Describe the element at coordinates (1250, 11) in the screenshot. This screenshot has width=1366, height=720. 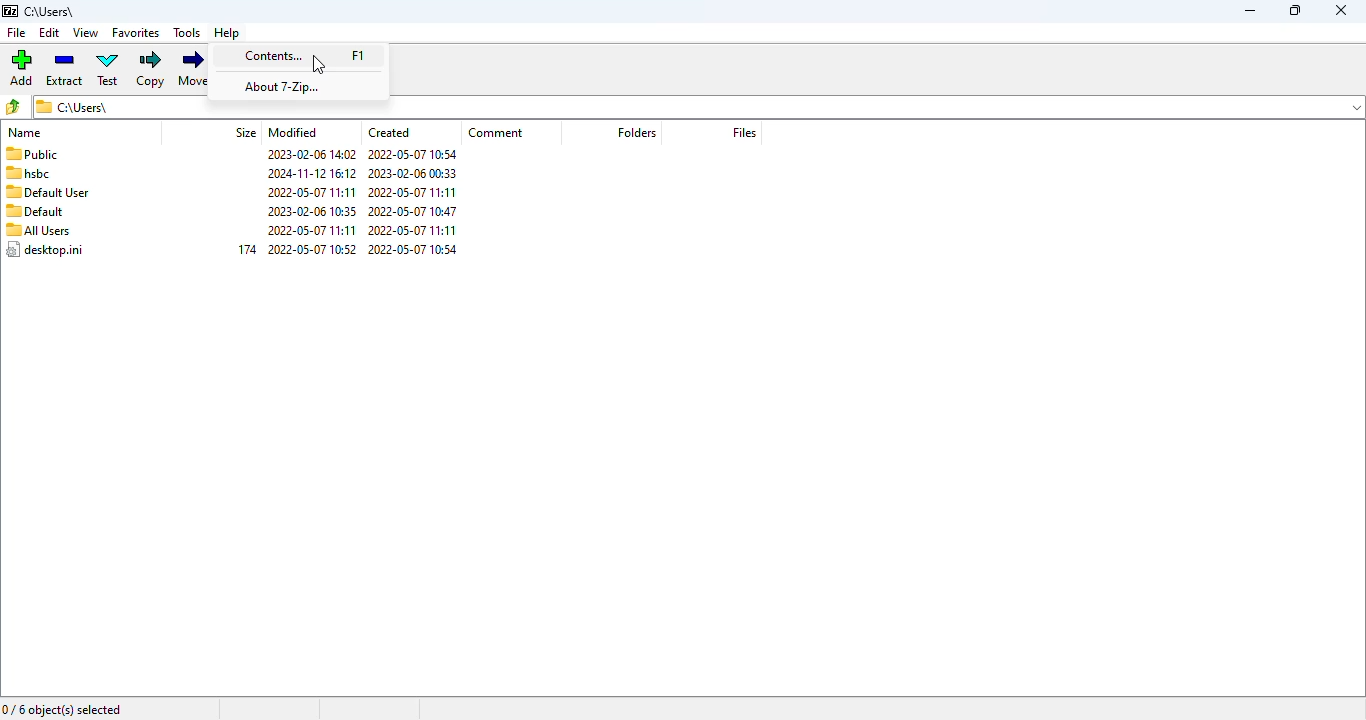
I see `minimize` at that location.